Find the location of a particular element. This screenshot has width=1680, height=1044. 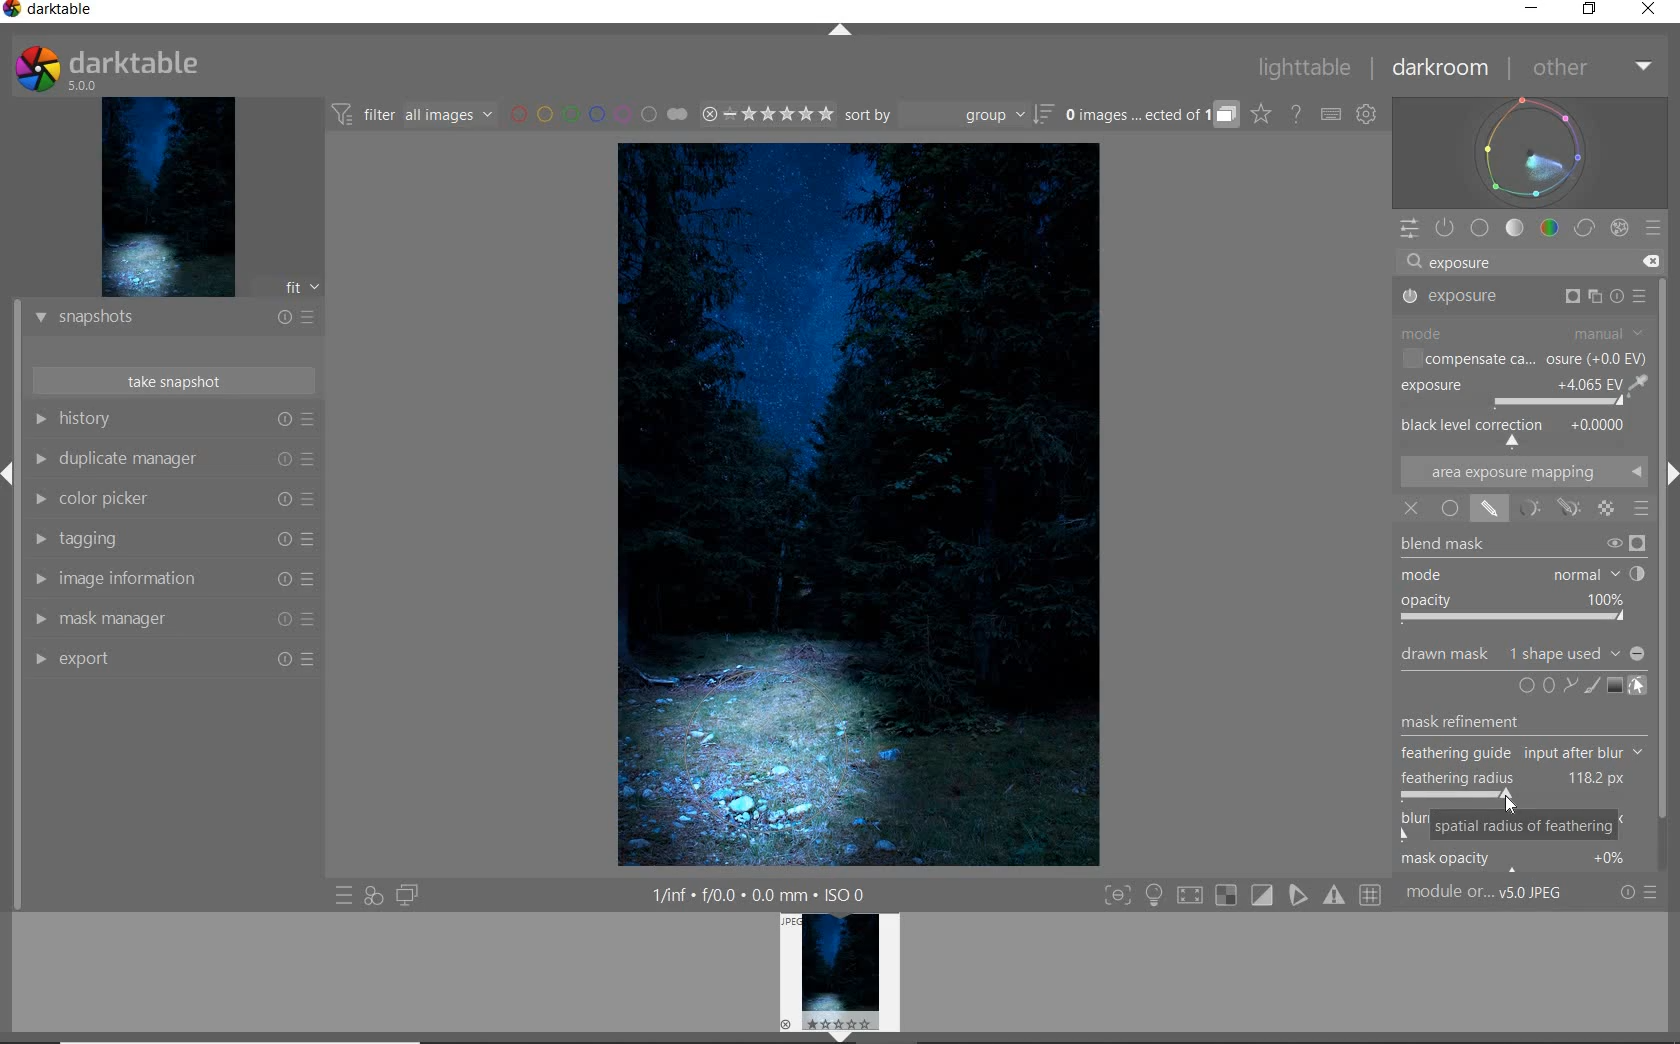

CORRECT is located at coordinates (1586, 227).